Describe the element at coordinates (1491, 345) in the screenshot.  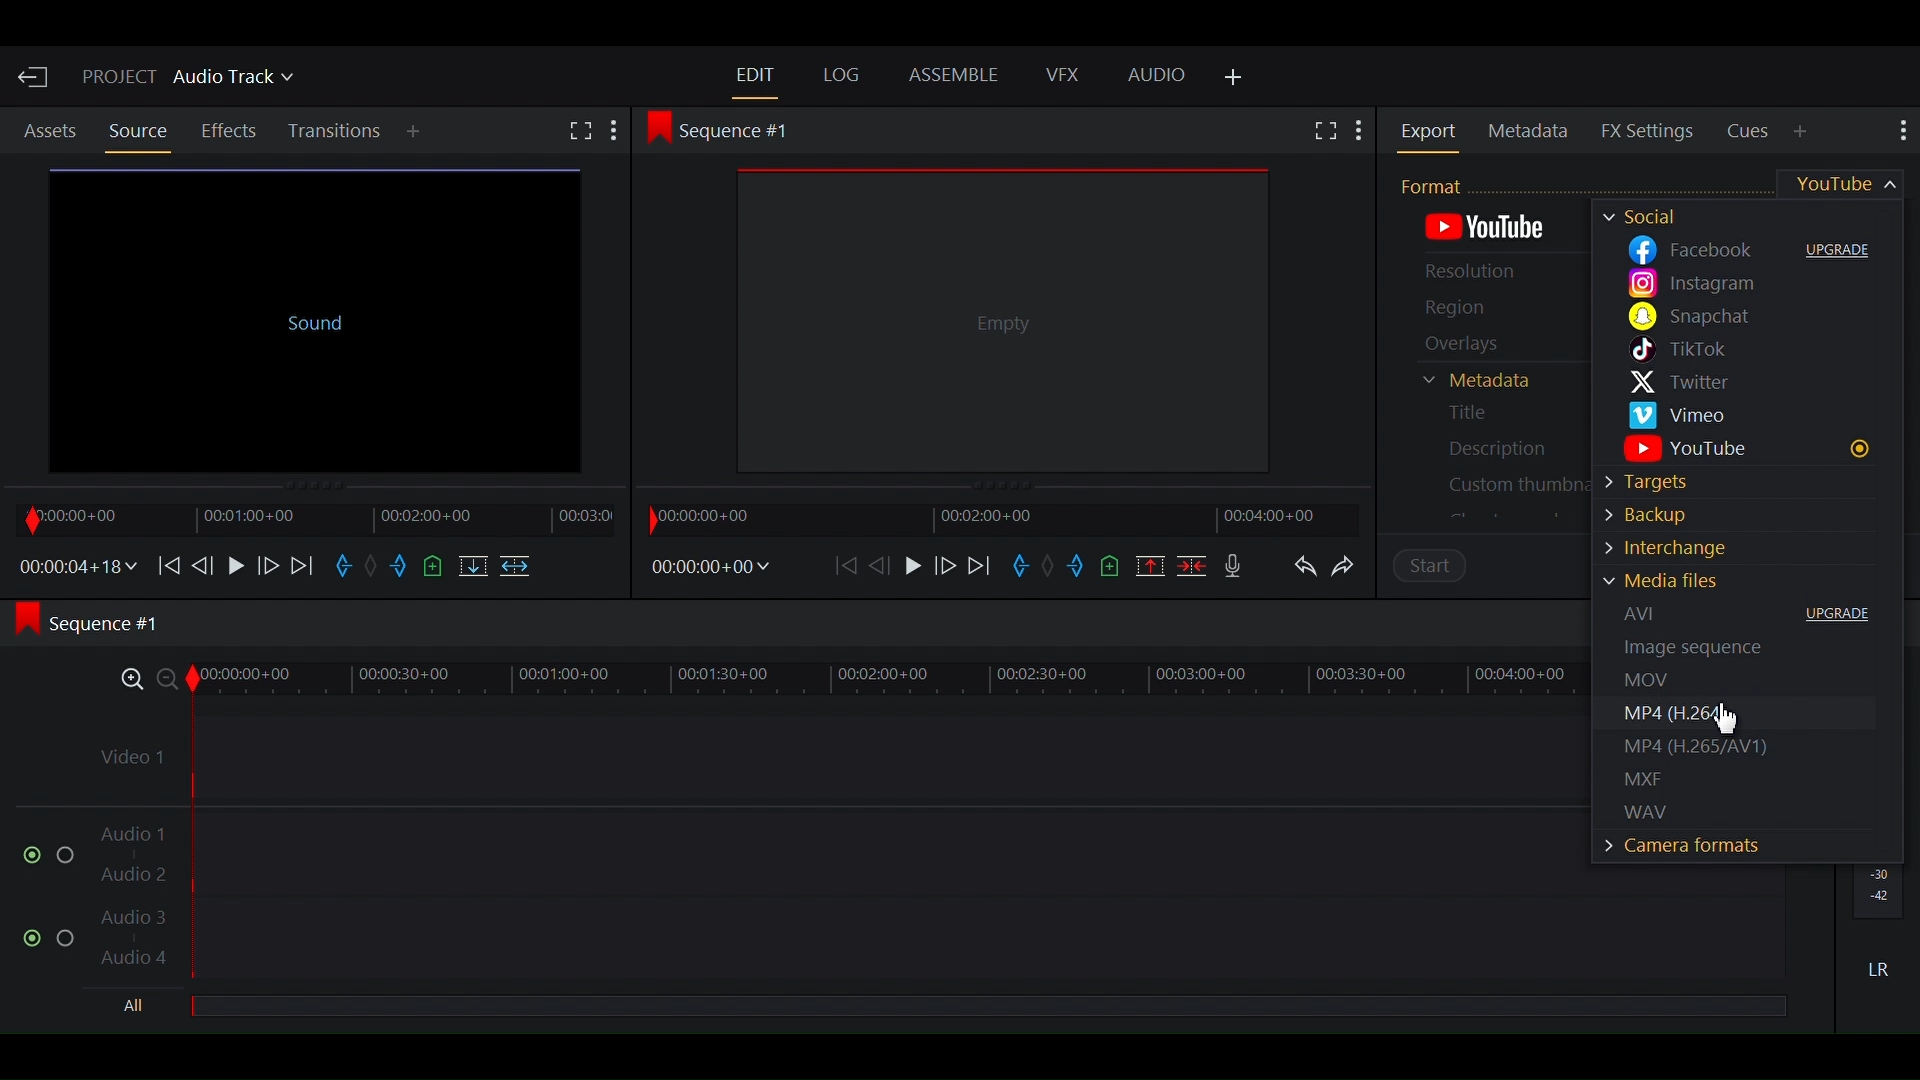
I see `Overlays` at that location.